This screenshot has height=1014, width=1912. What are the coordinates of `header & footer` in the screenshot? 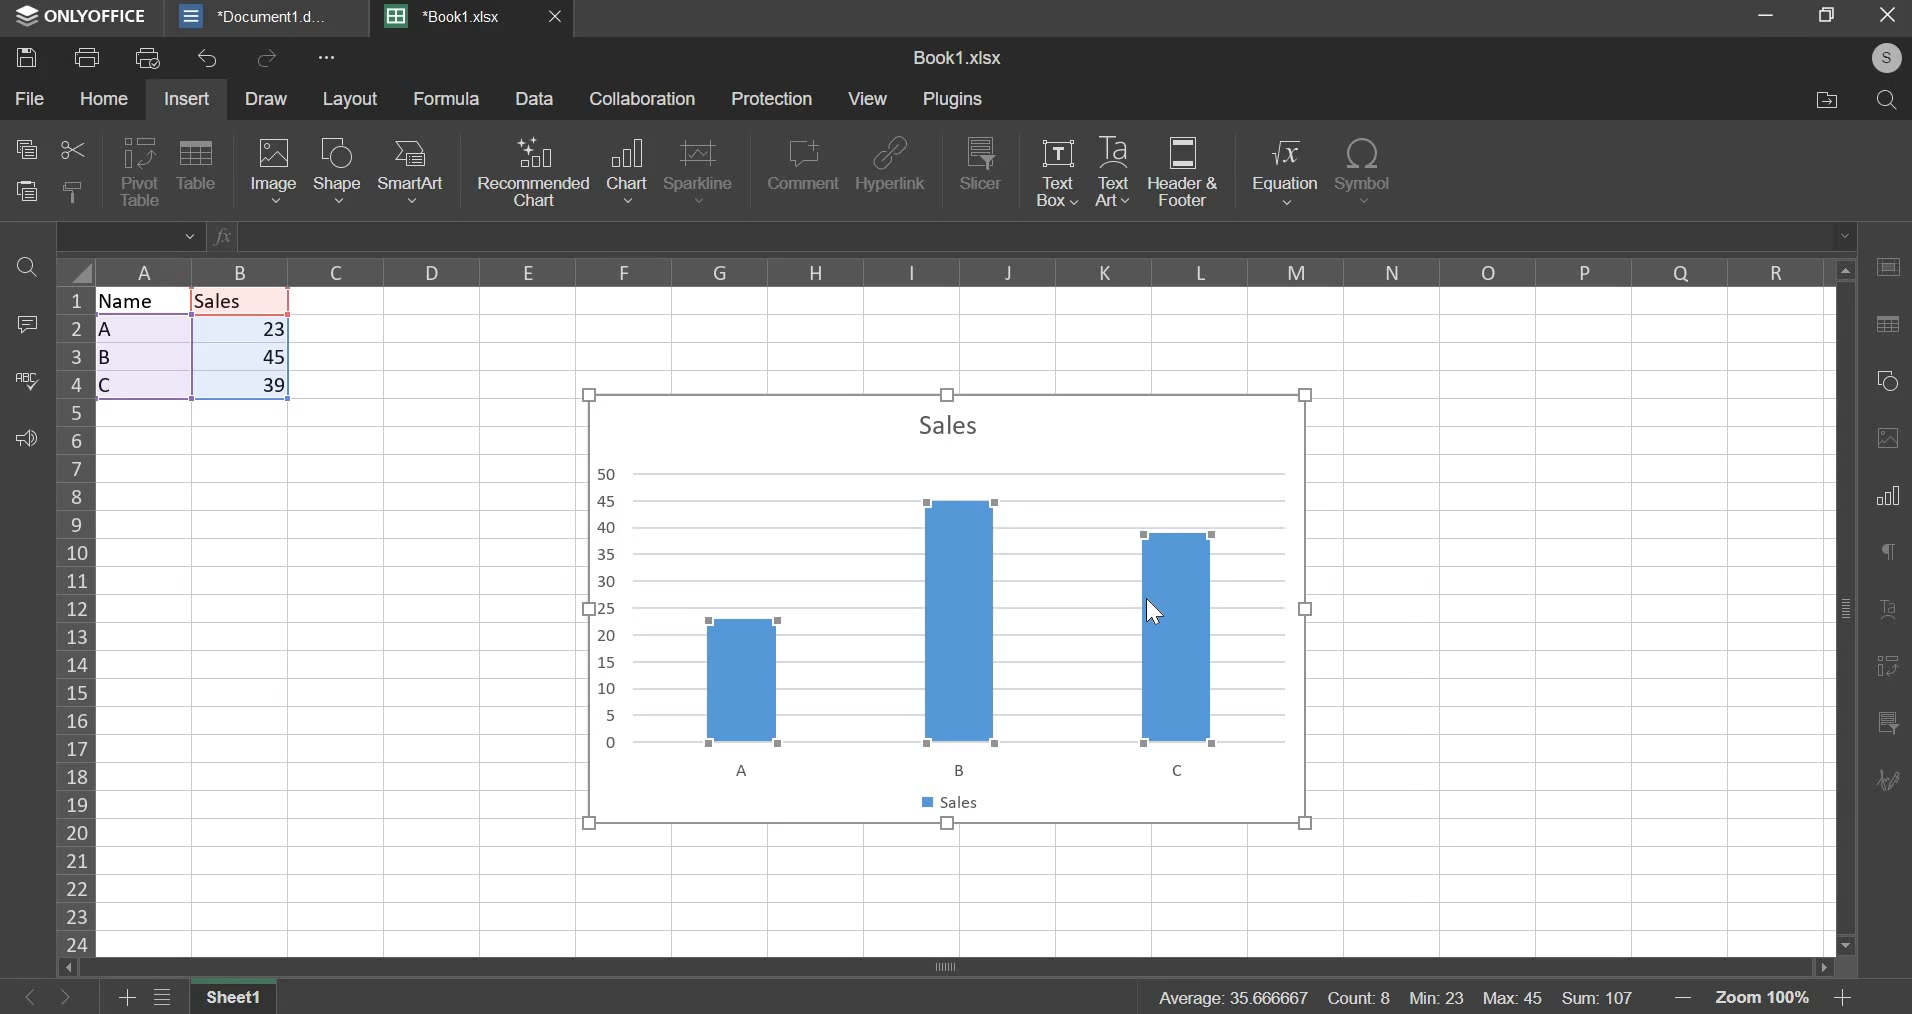 It's located at (1184, 172).